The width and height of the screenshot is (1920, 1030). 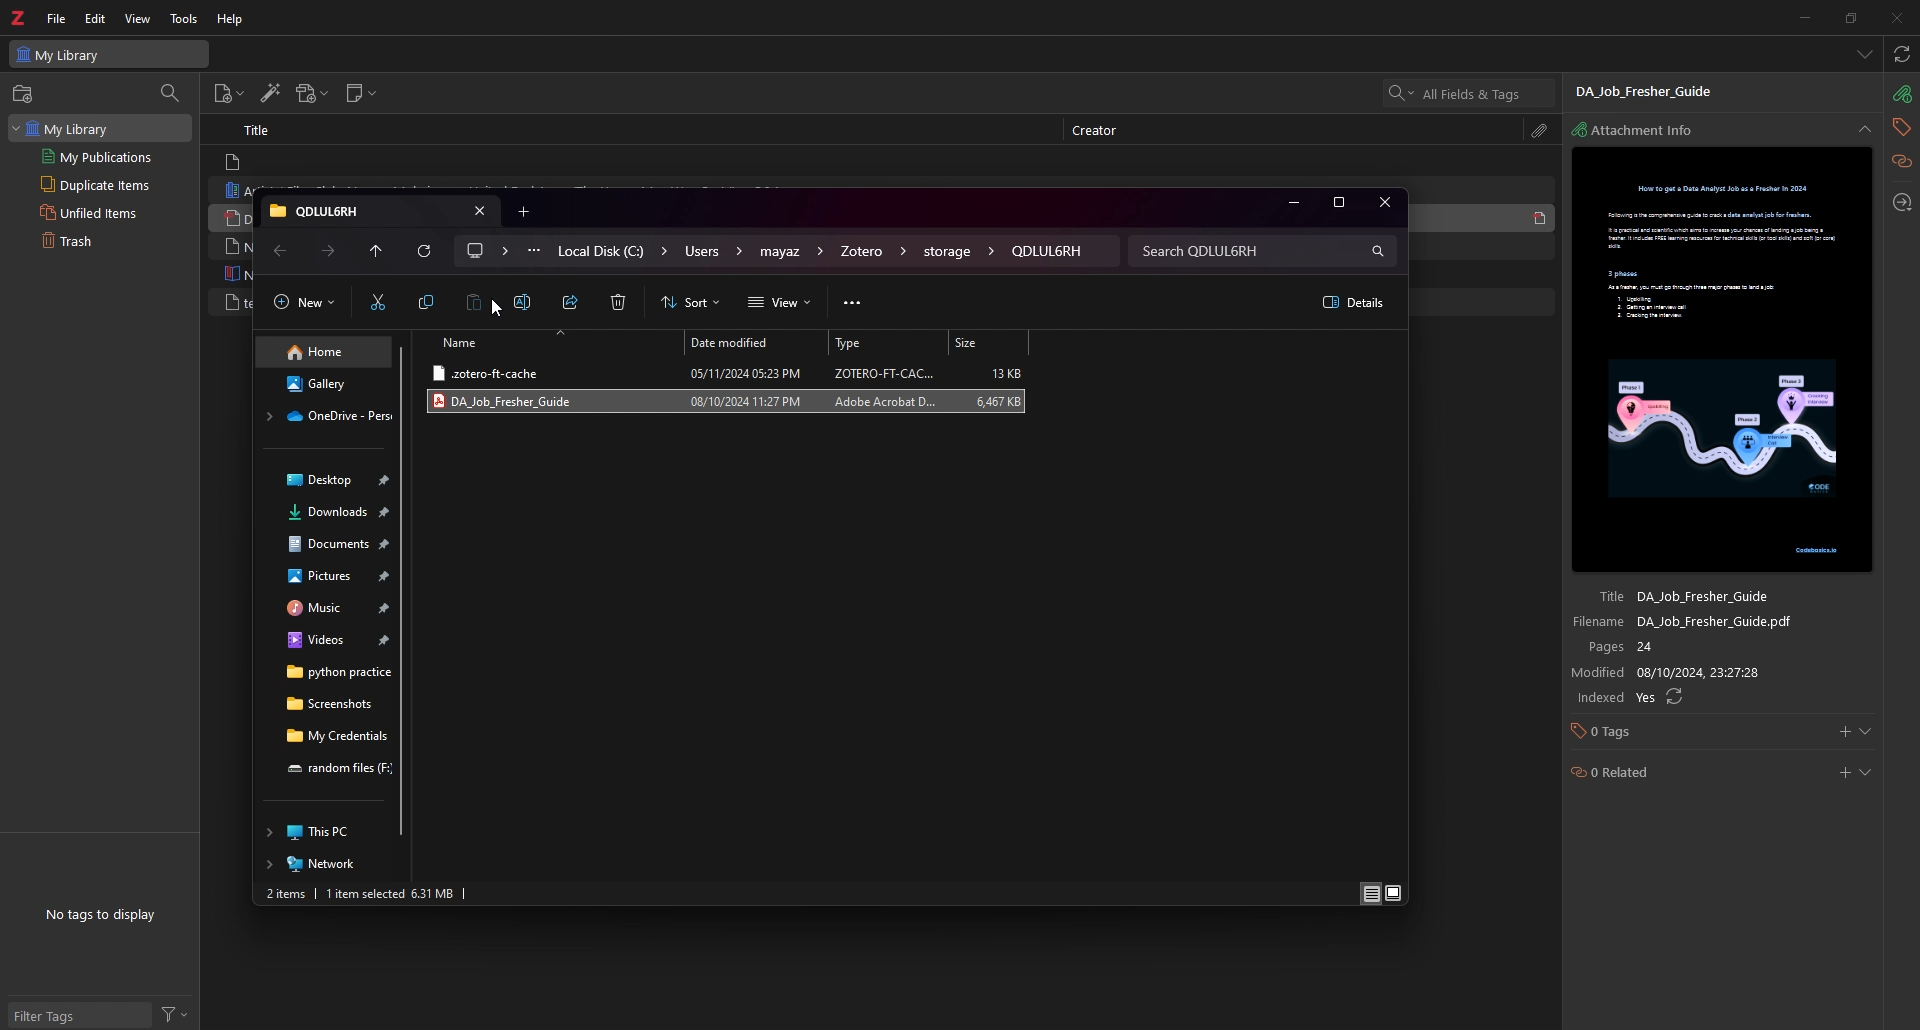 I want to click on new collection, so click(x=23, y=94).